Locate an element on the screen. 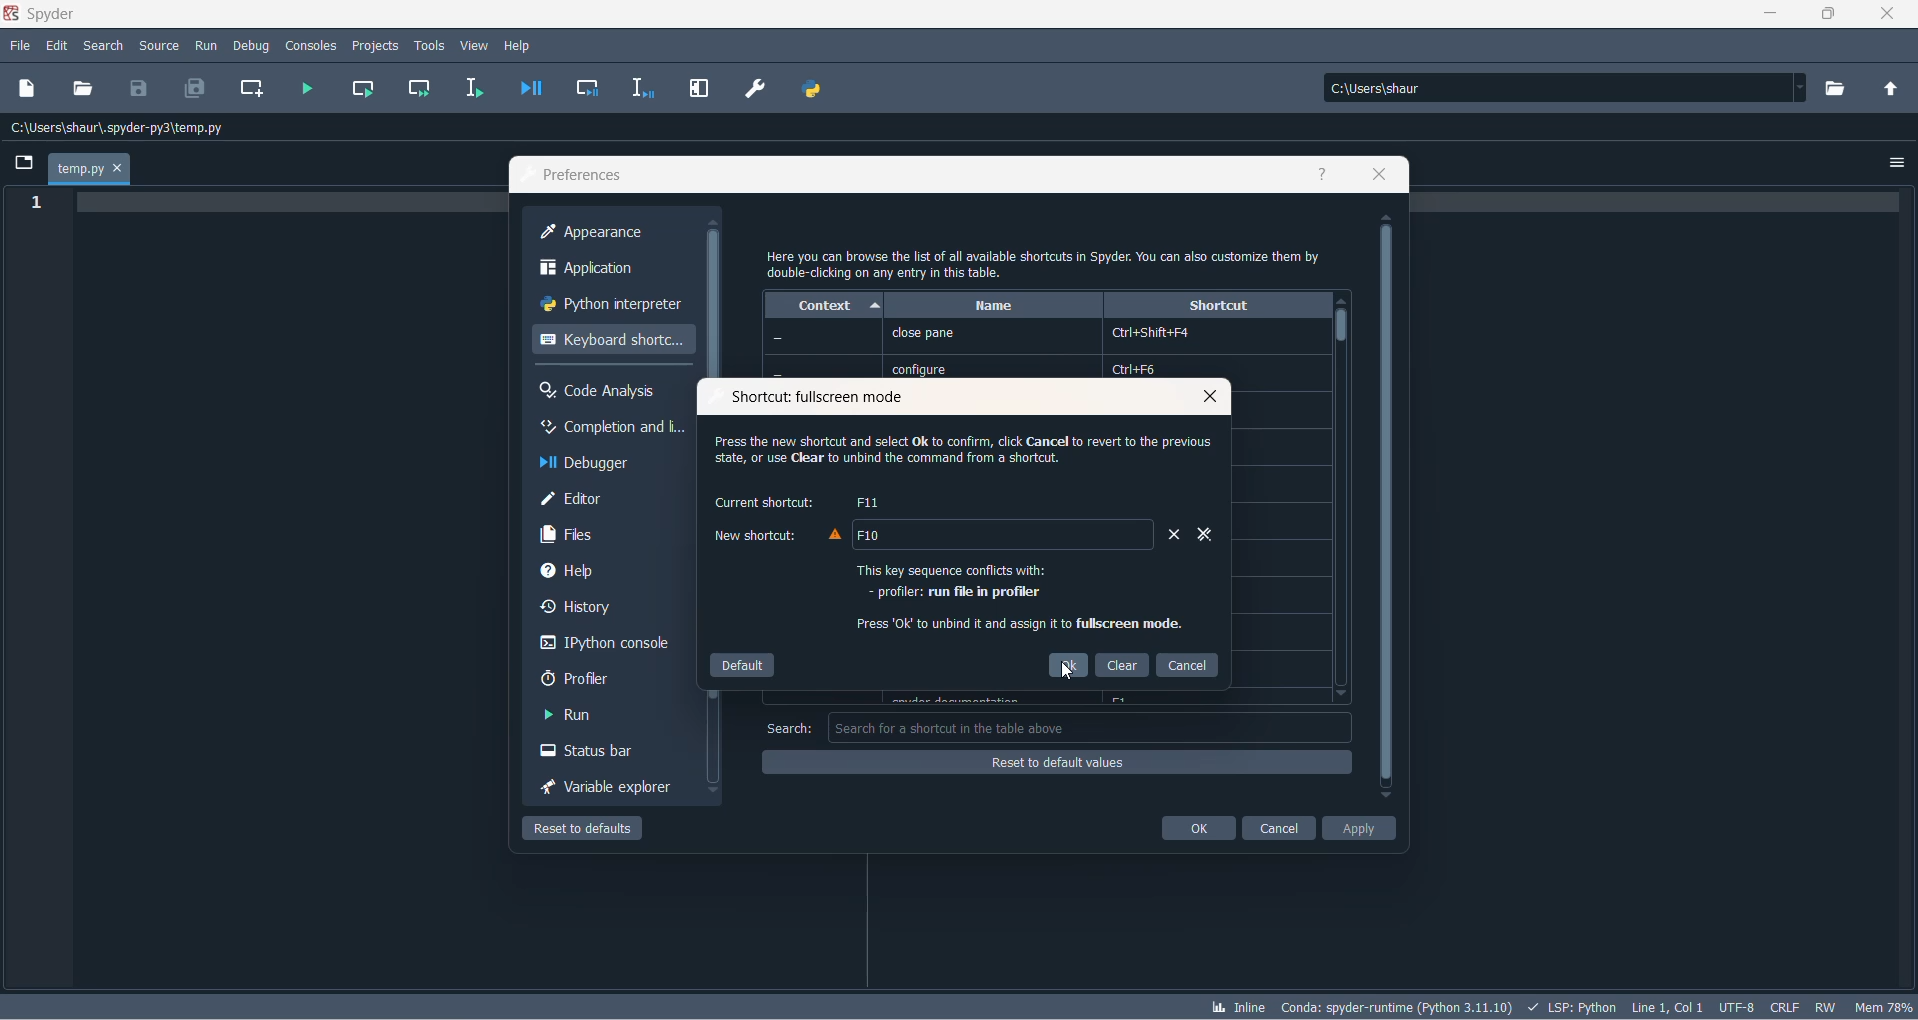 The height and width of the screenshot is (1020, 1918). reset to default is located at coordinates (589, 831).